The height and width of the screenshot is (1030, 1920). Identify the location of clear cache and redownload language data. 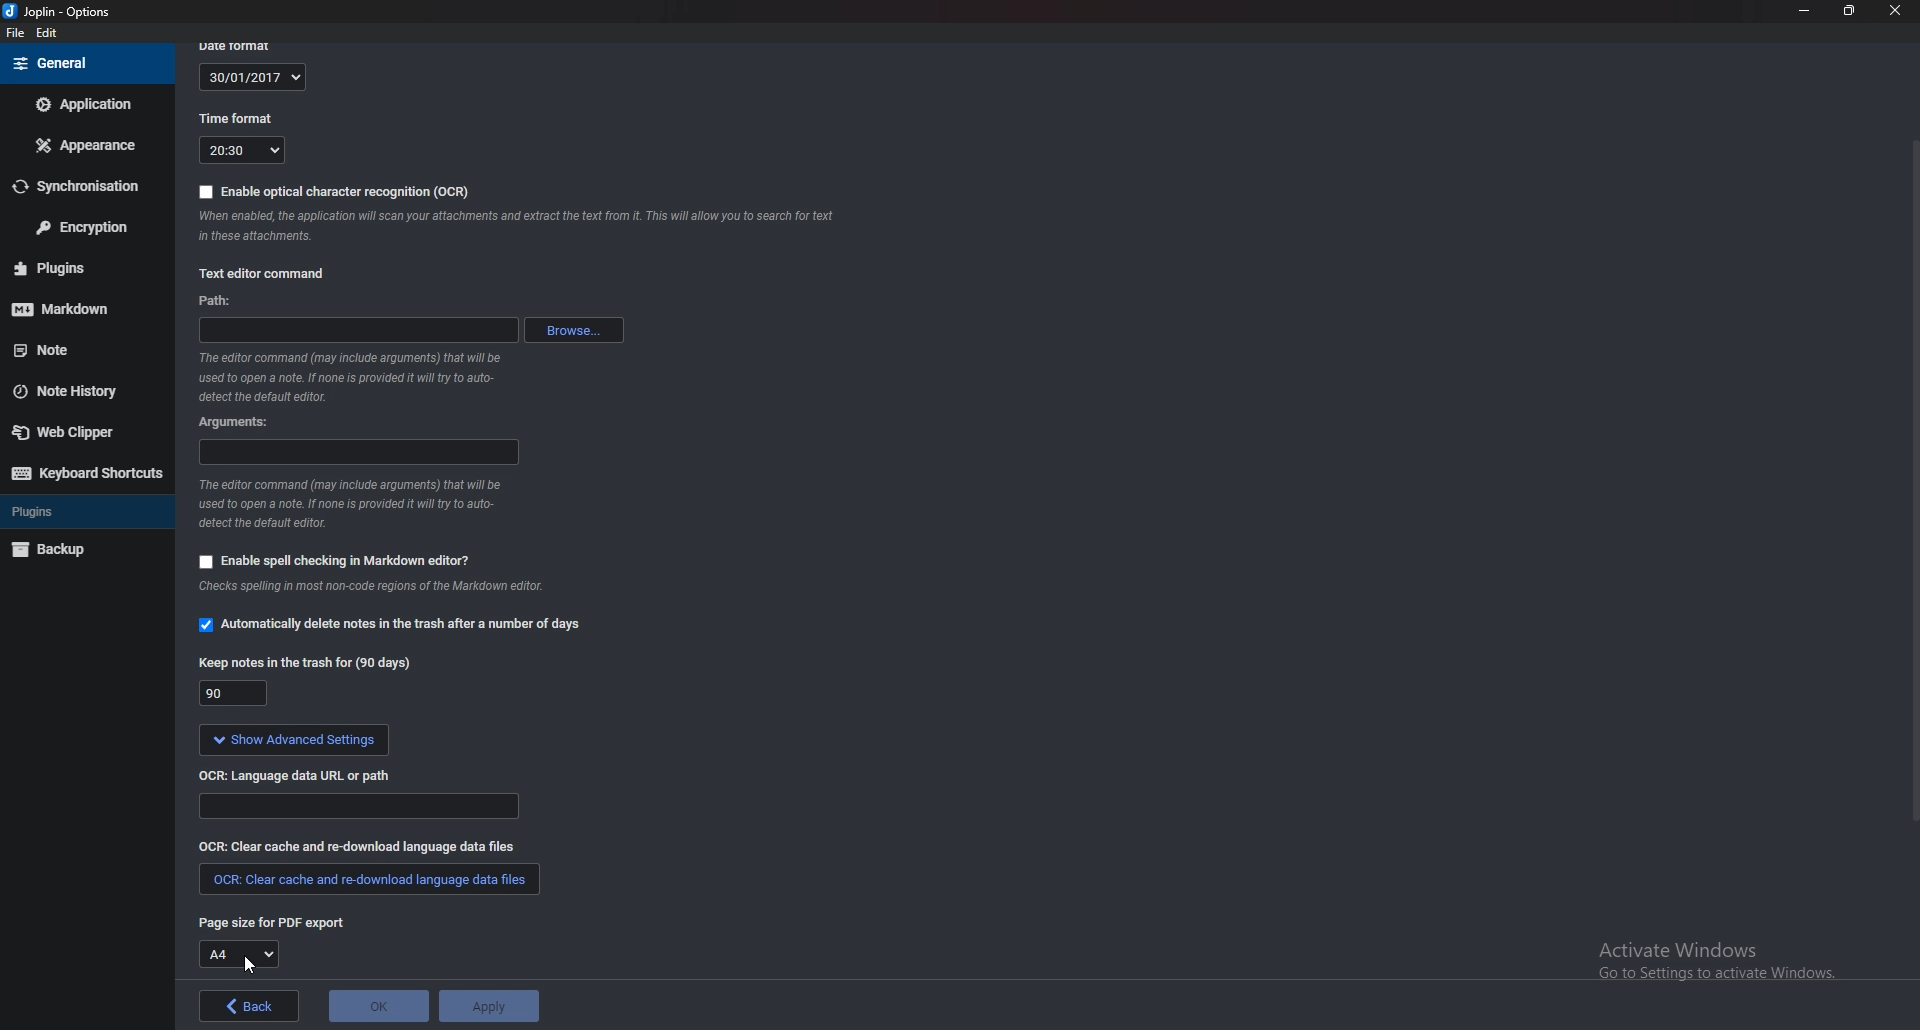
(371, 878).